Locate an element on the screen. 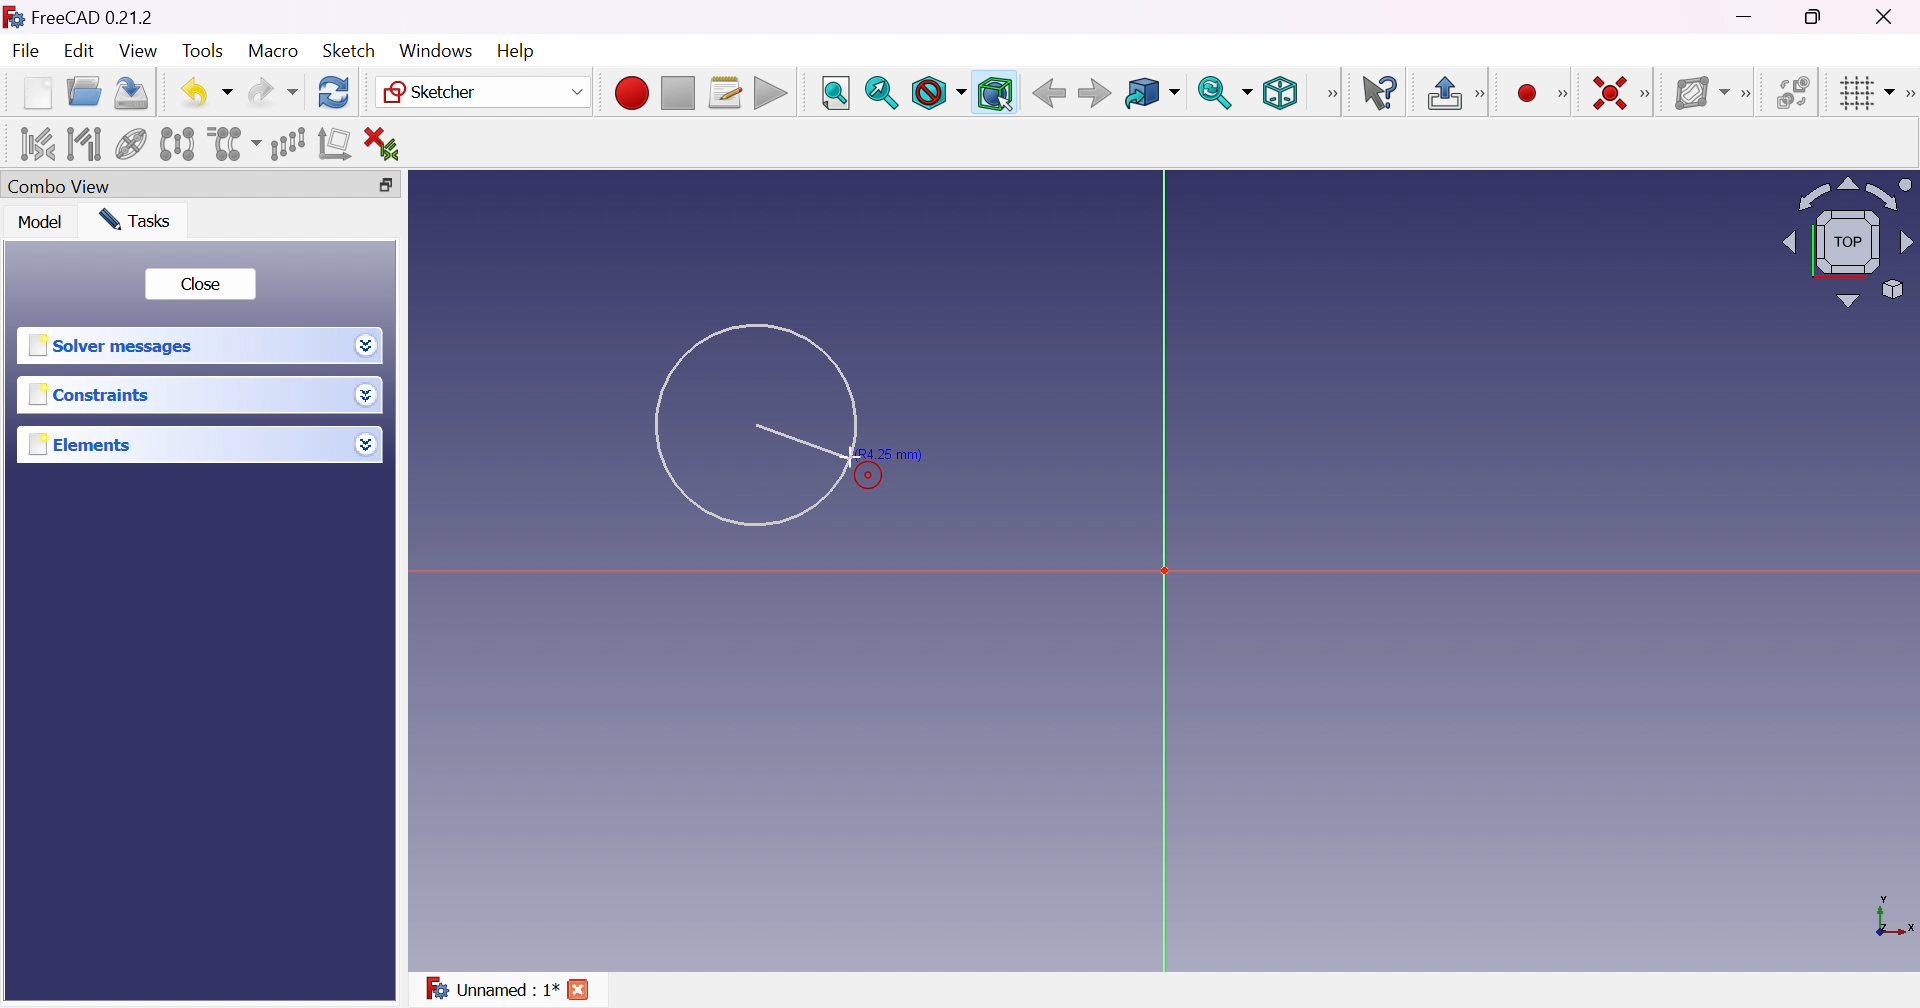 This screenshot has height=1008, width=1920. Stop macro recording is located at coordinates (676, 94).